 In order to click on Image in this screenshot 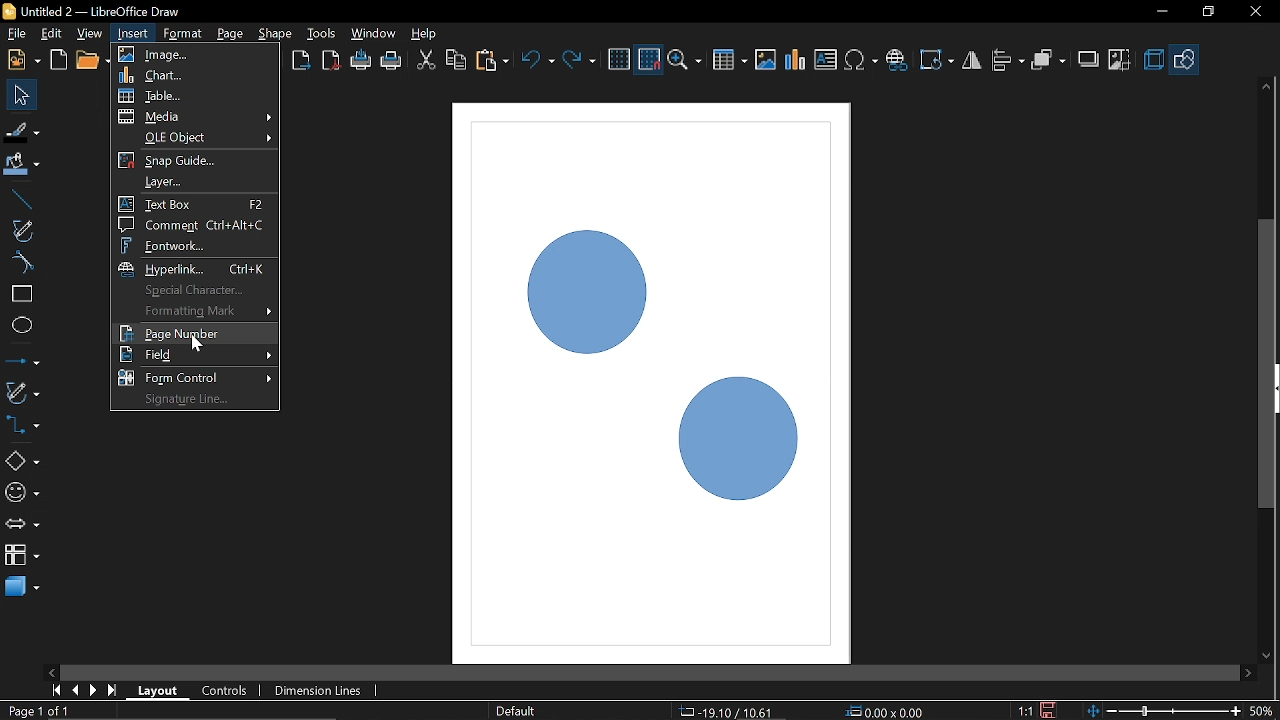, I will do `click(196, 54)`.